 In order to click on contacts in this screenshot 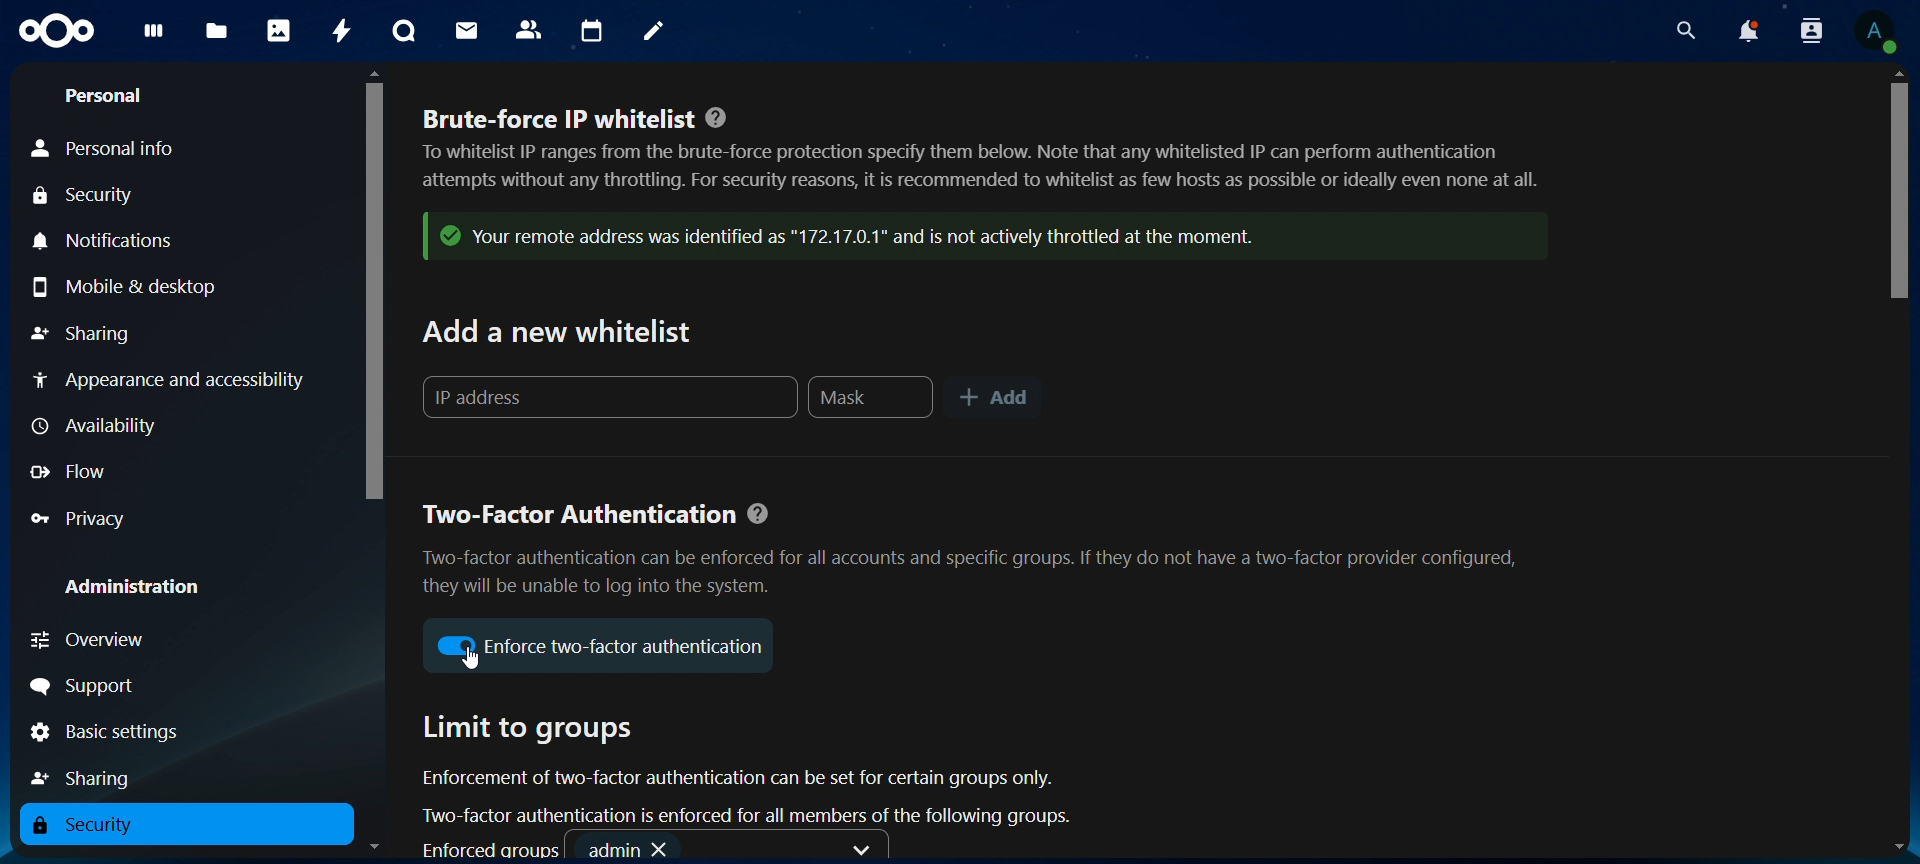, I will do `click(530, 27)`.